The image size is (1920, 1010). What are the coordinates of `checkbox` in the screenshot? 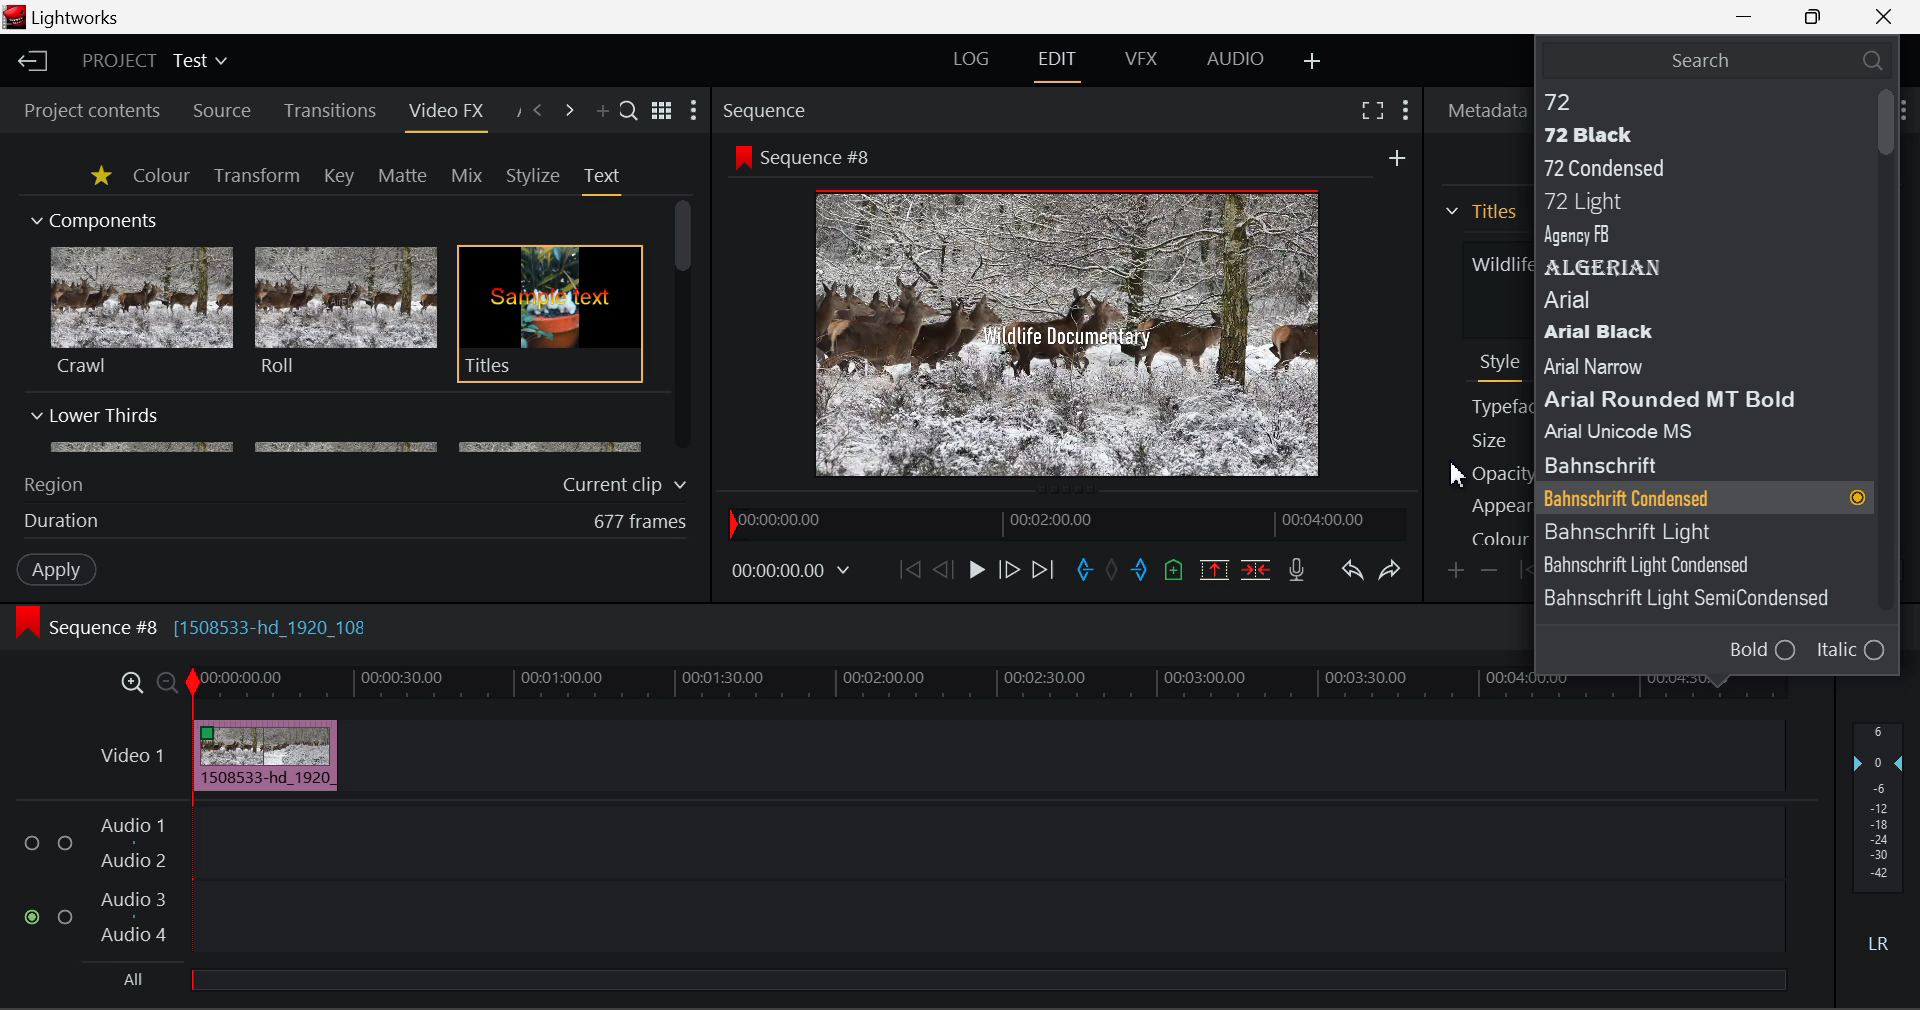 It's located at (36, 844).